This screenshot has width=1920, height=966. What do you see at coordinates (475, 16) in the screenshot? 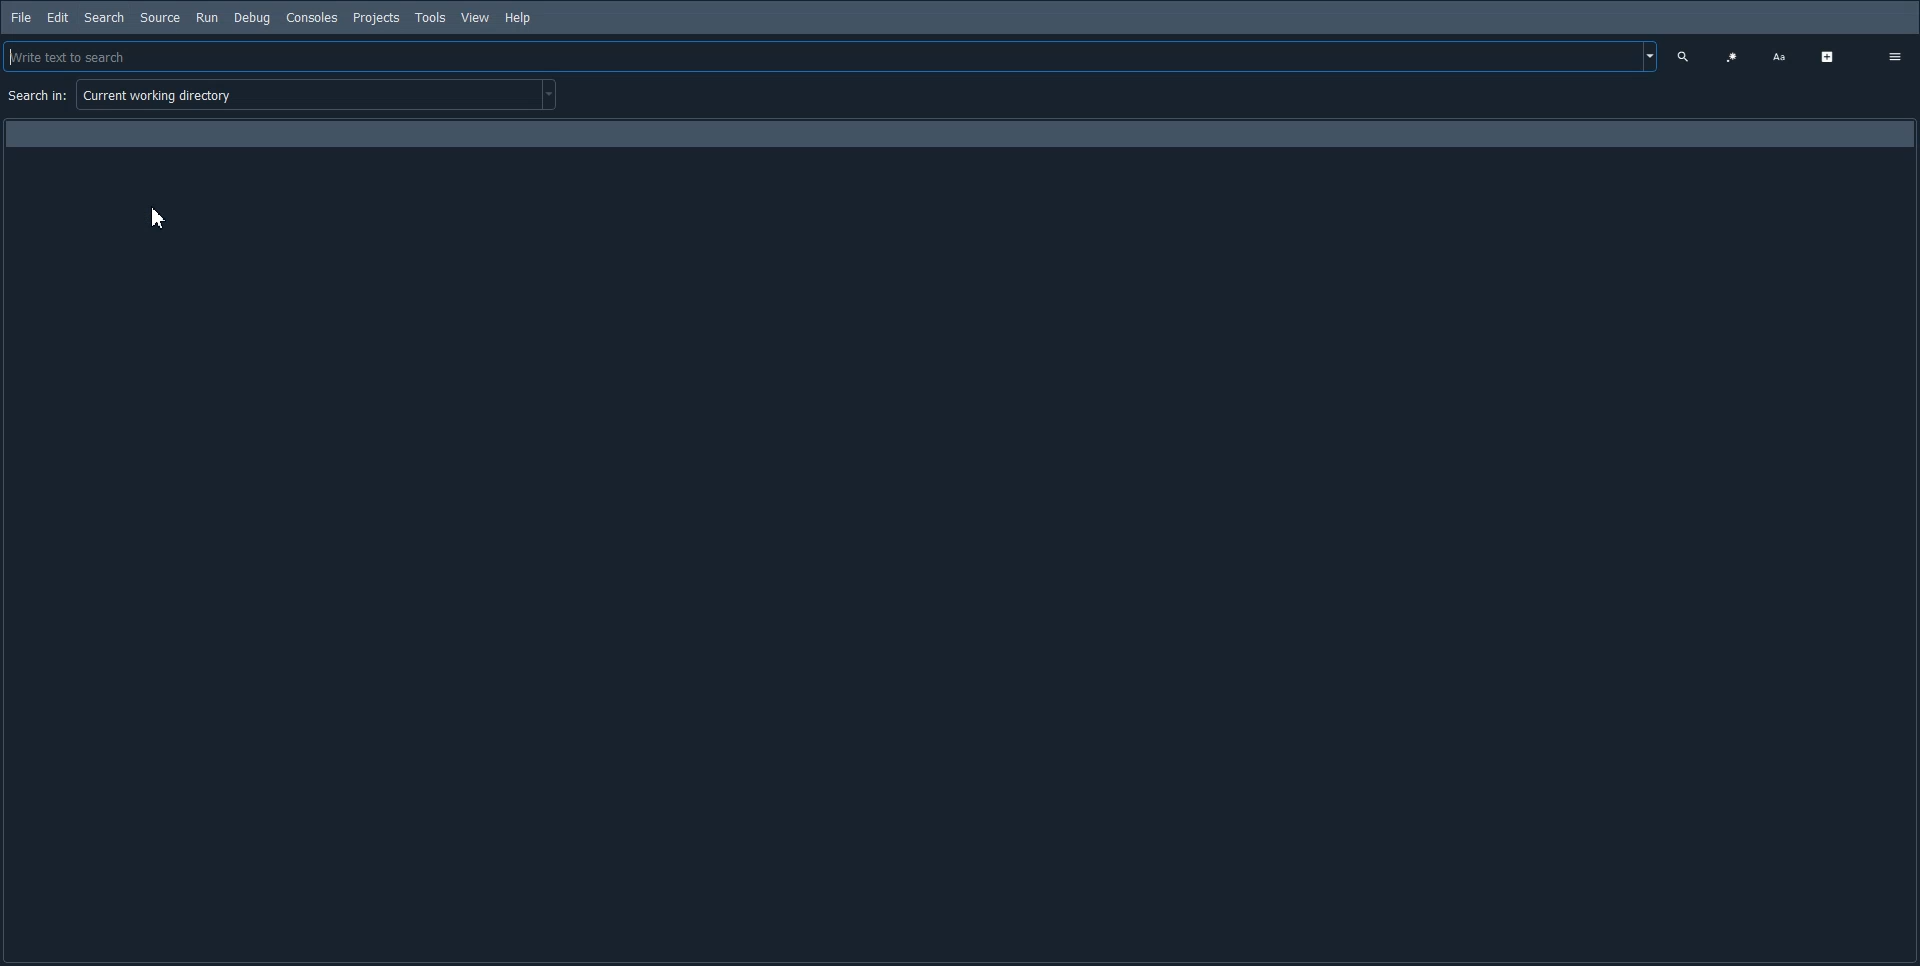
I see `View` at bounding box center [475, 16].